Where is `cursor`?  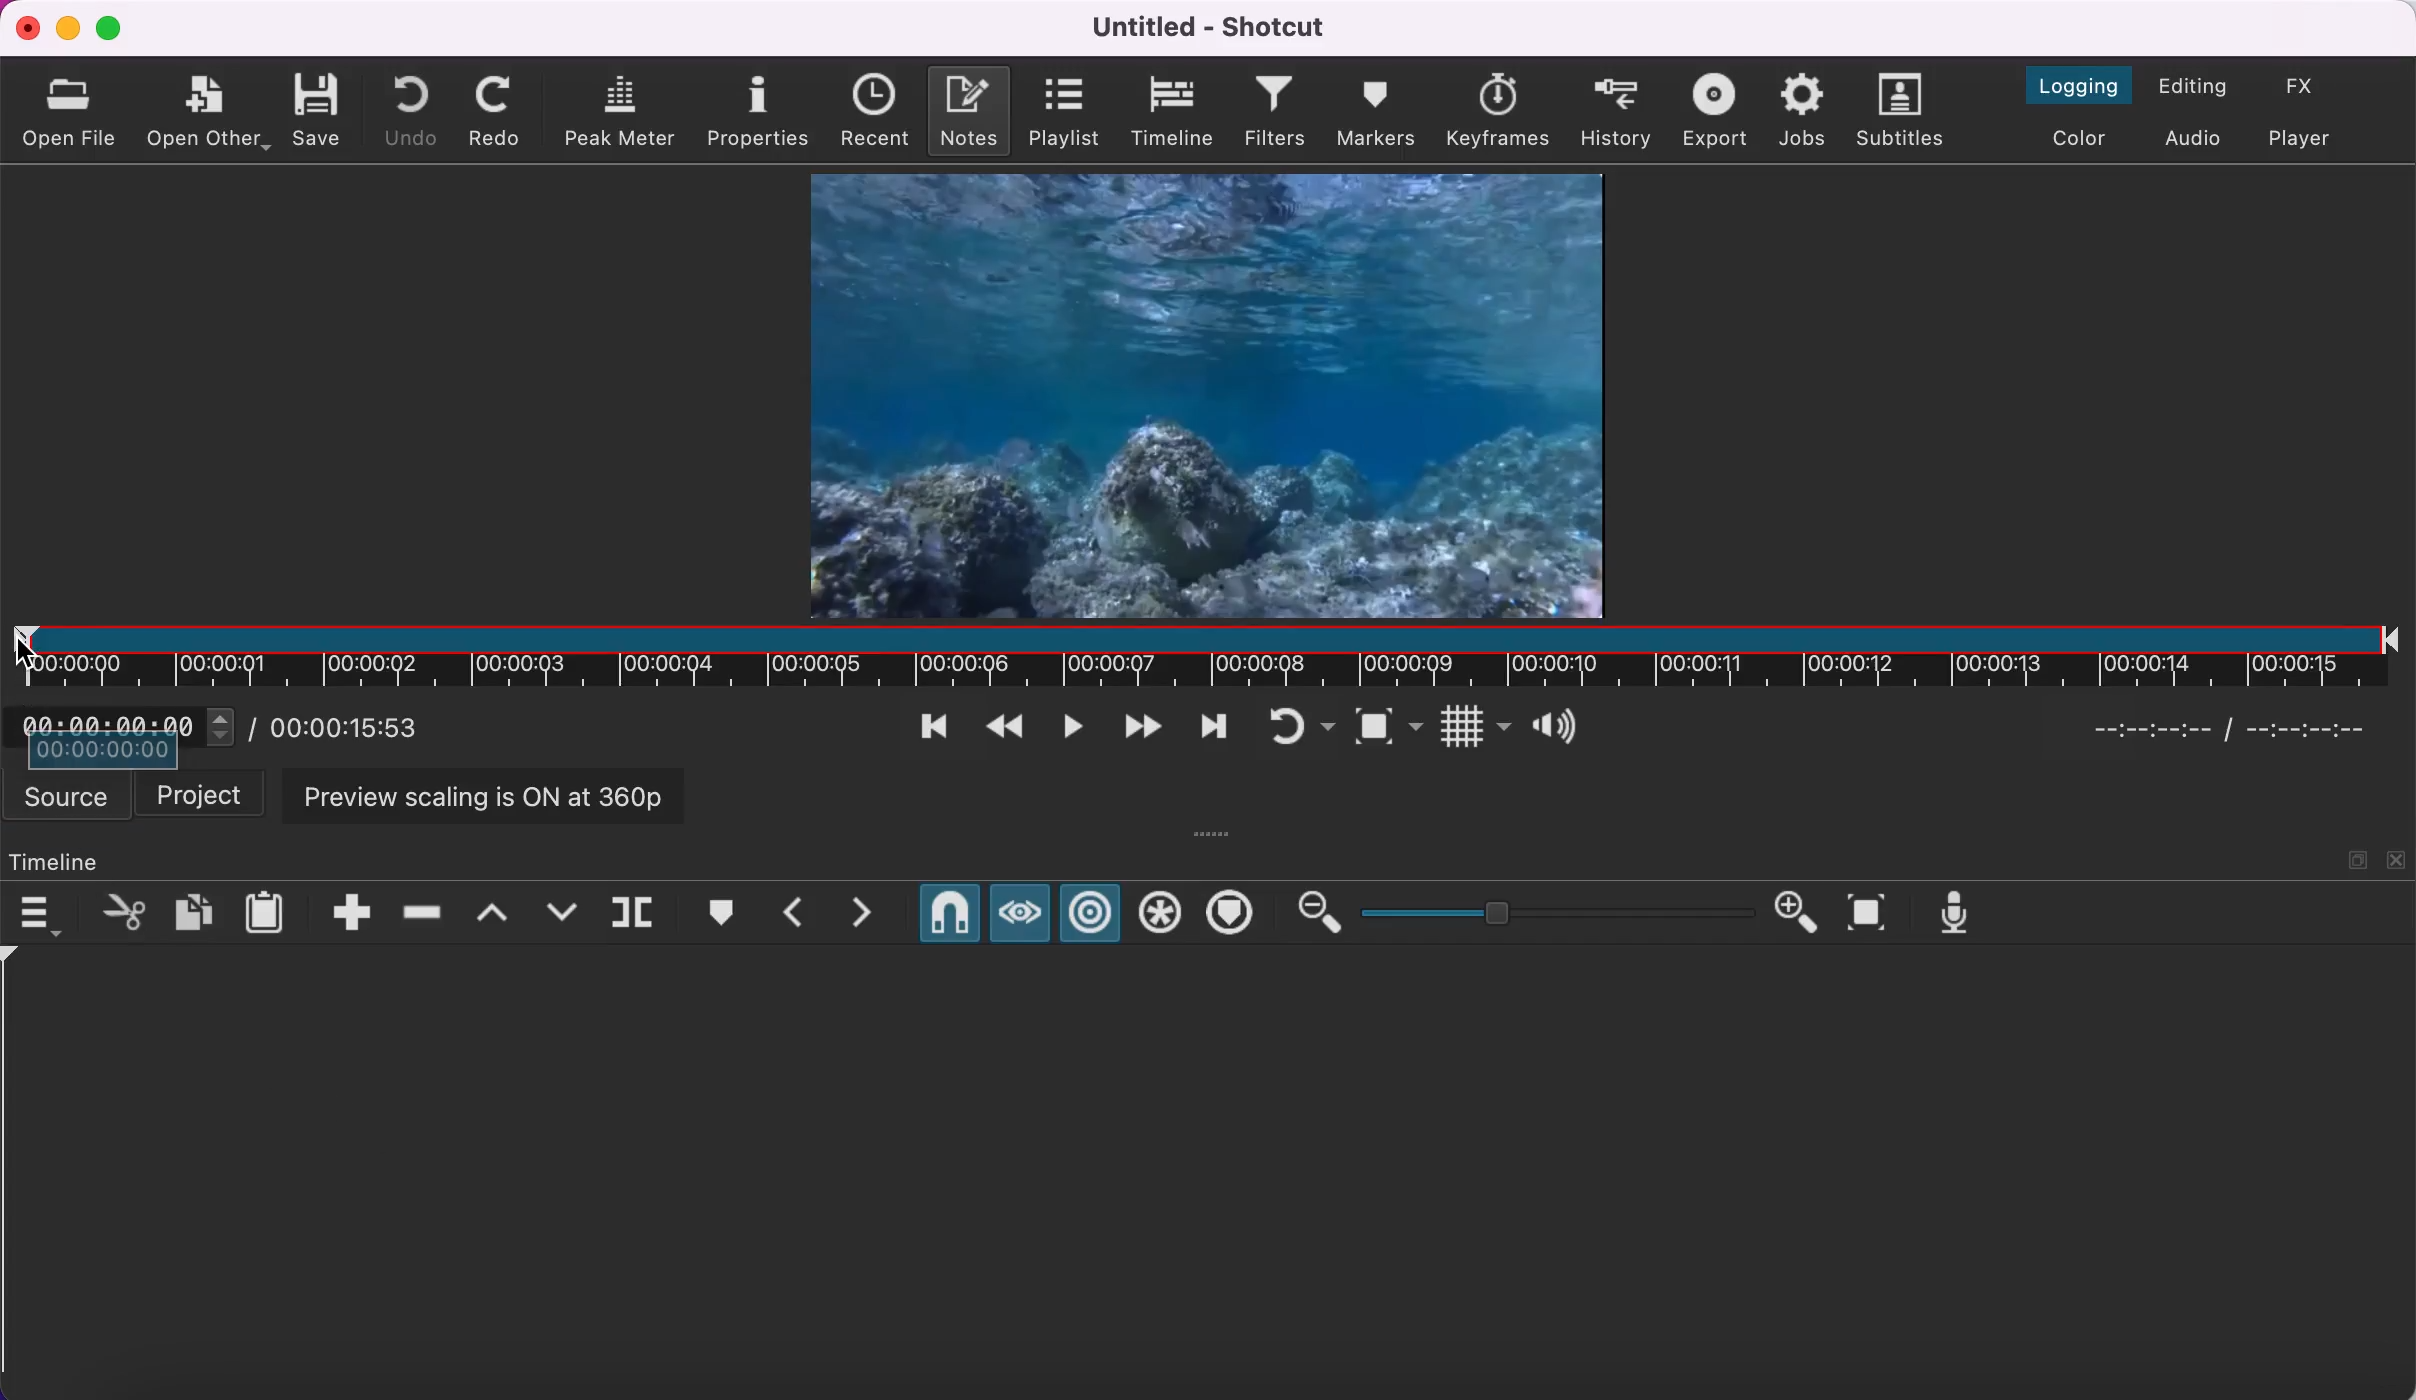
cursor is located at coordinates (29, 642).